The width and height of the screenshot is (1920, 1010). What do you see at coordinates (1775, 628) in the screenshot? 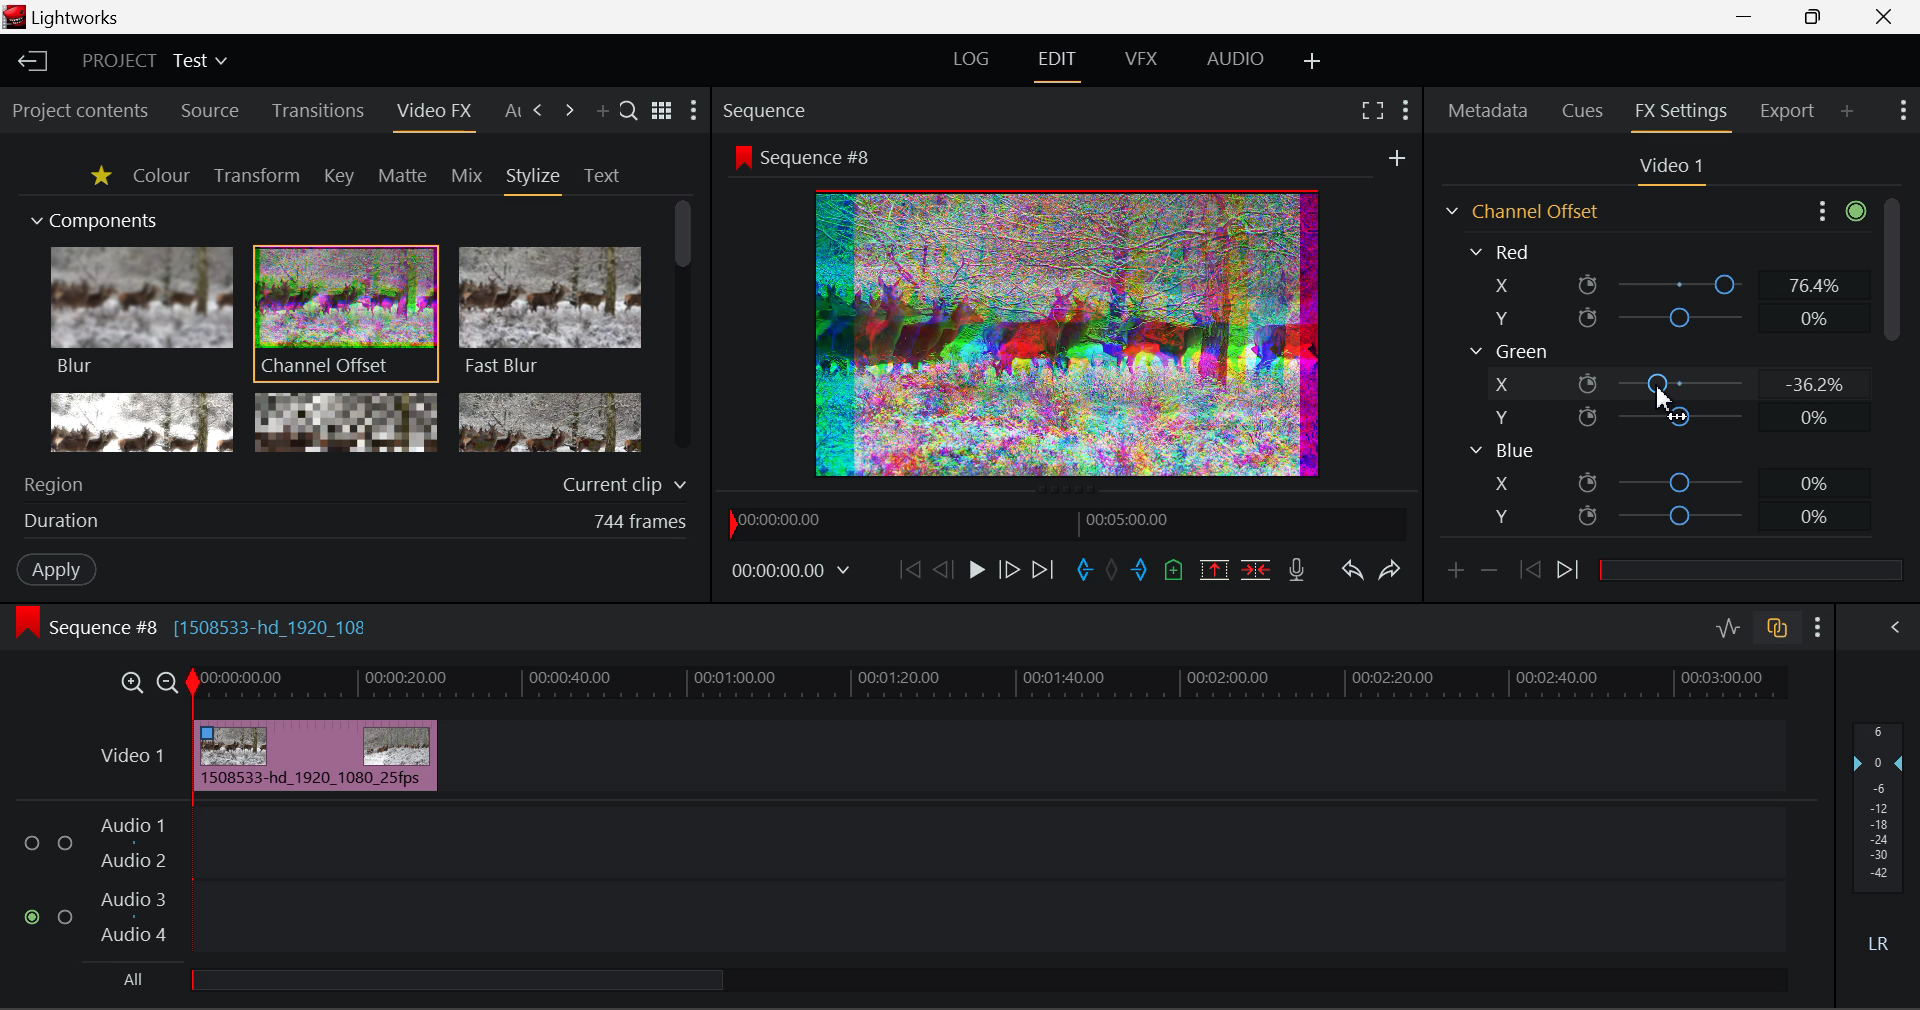
I see `Toggle auto track sync` at bounding box center [1775, 628].